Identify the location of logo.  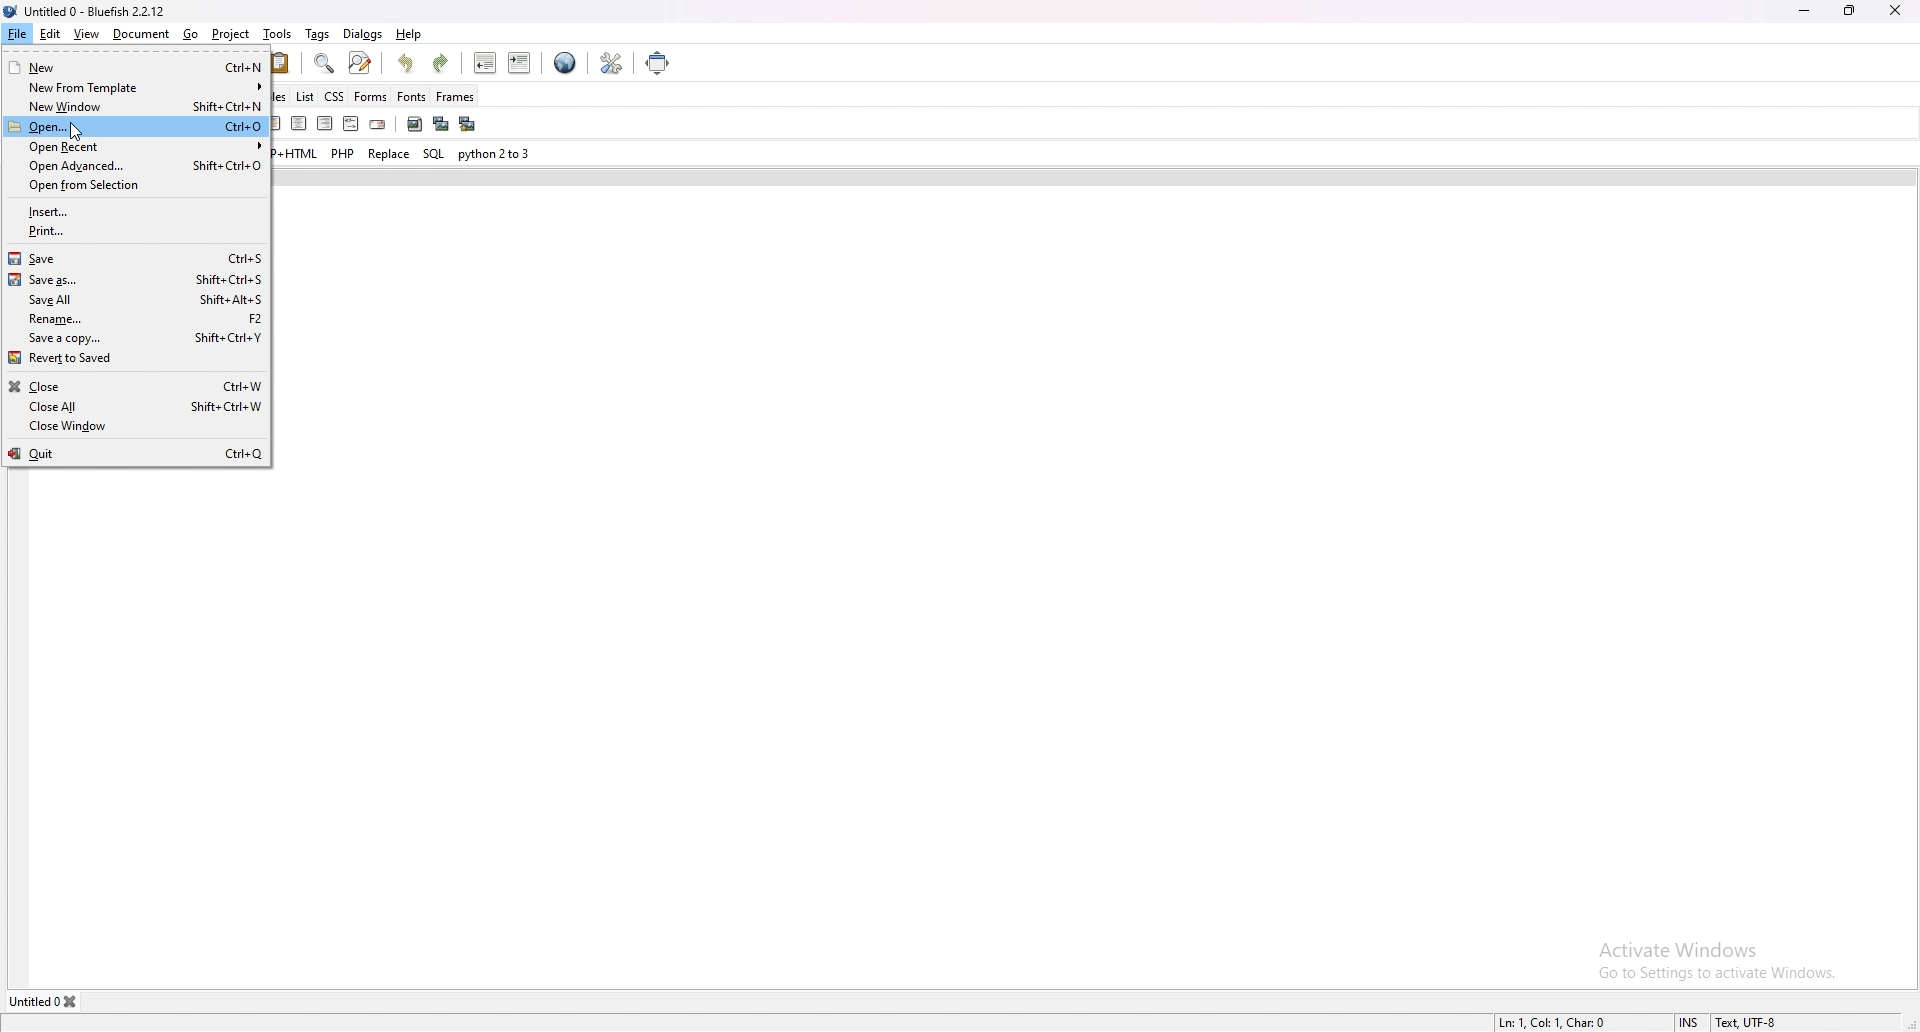
(14, 12).